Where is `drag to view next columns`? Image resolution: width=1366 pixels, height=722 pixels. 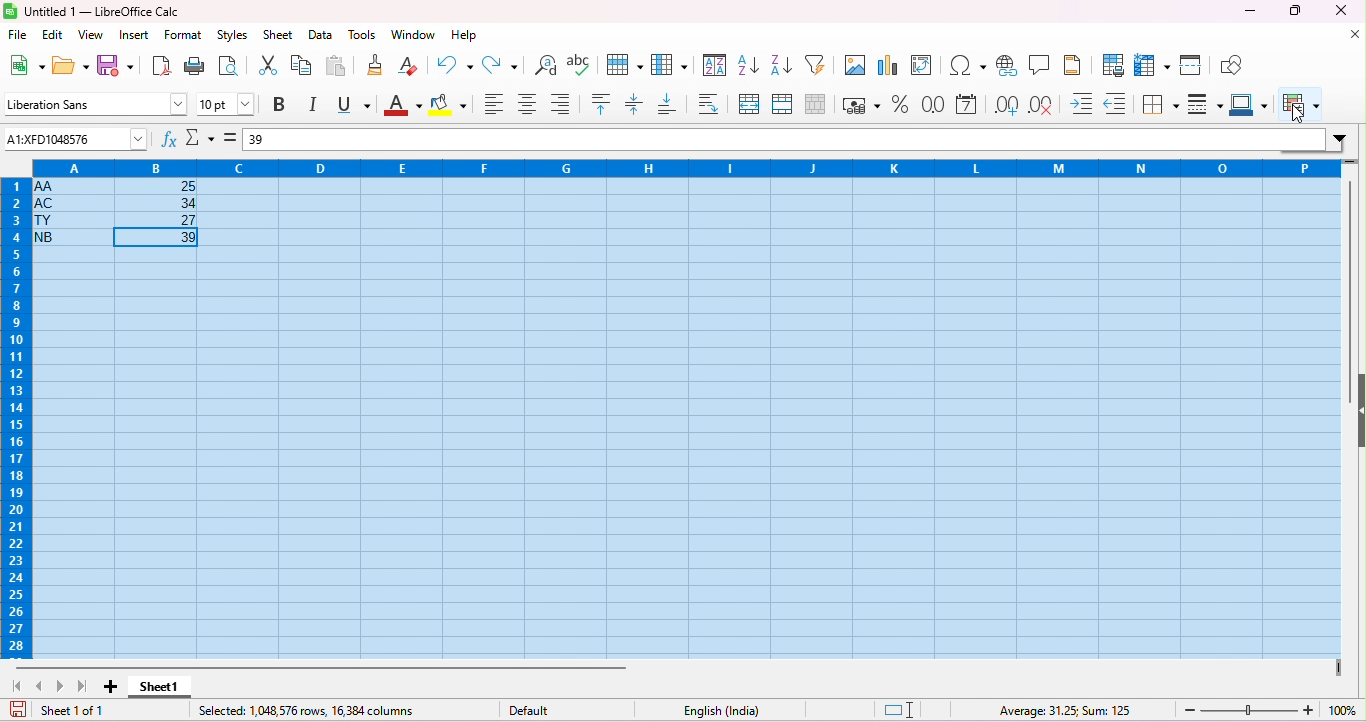
drag to view next columns is located at coordinates (1337, 666).